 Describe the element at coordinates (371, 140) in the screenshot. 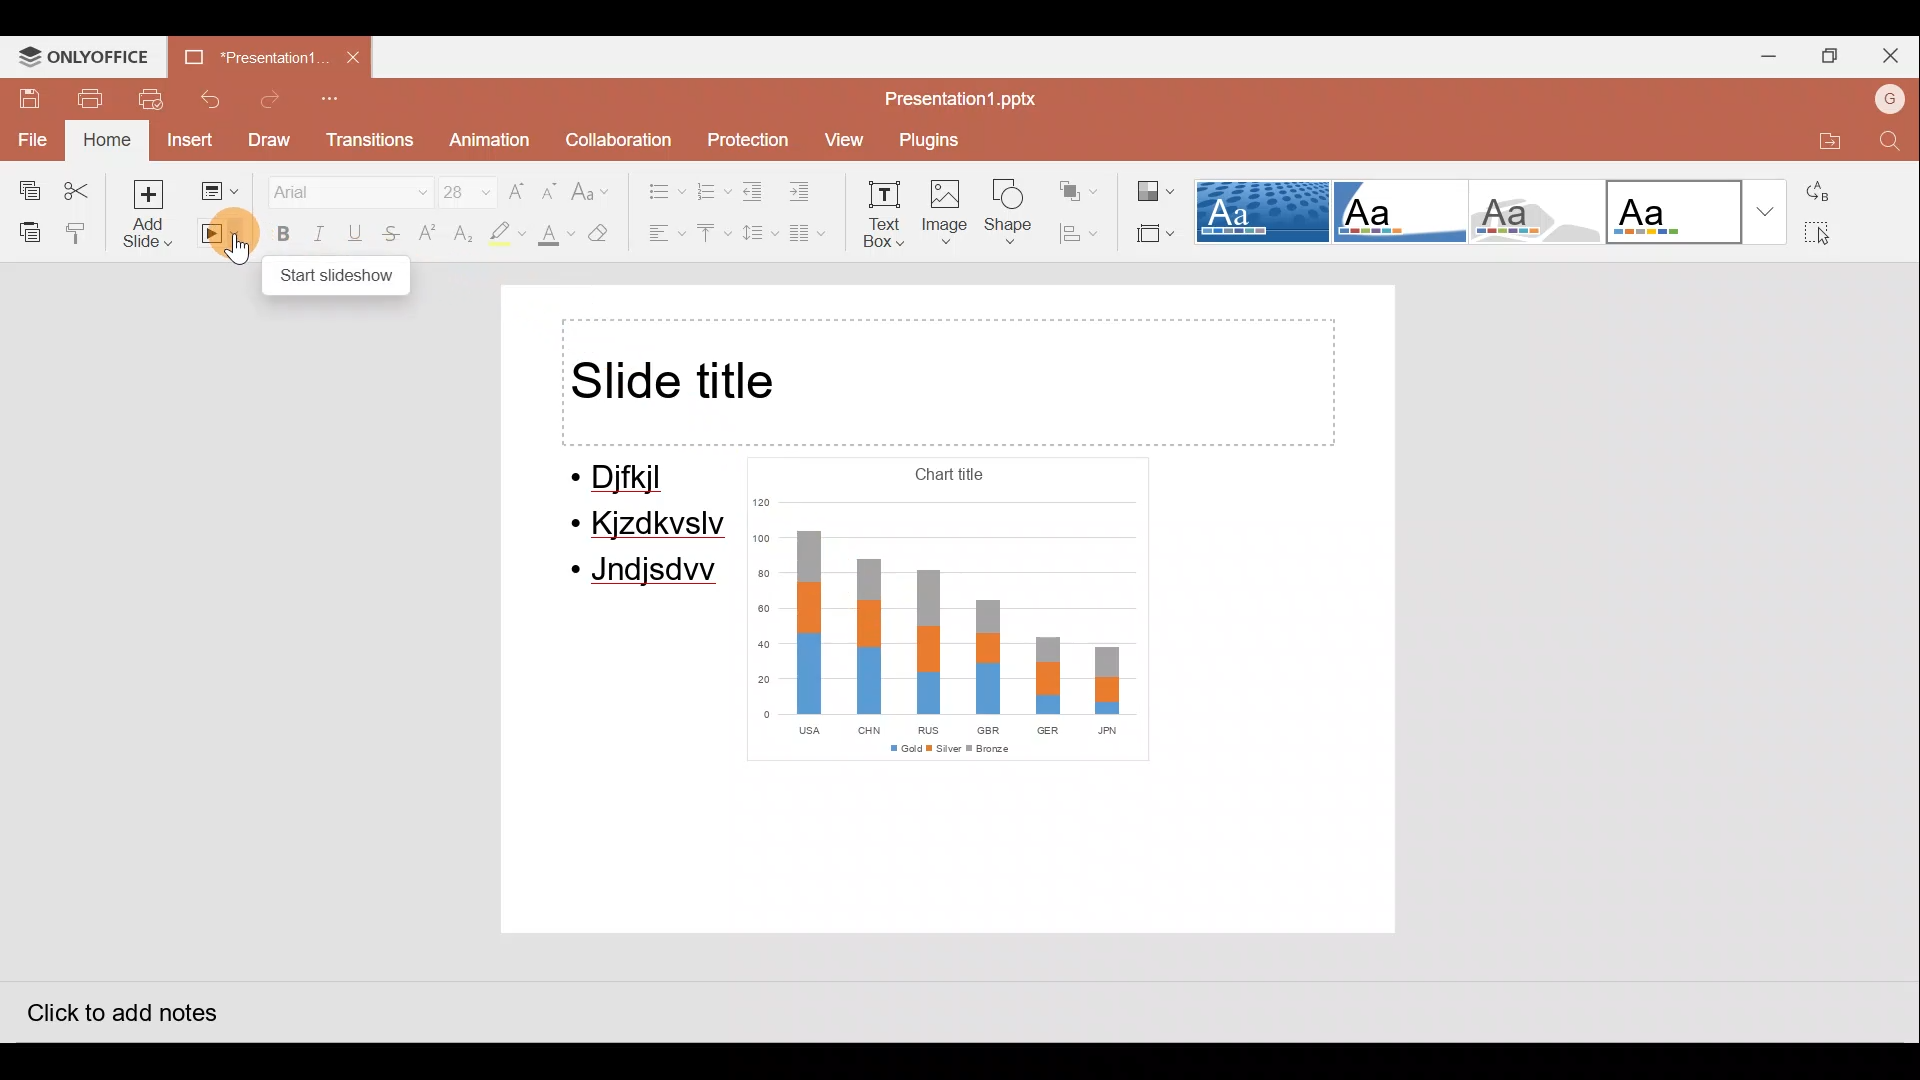

I see `Transitions` at that location.